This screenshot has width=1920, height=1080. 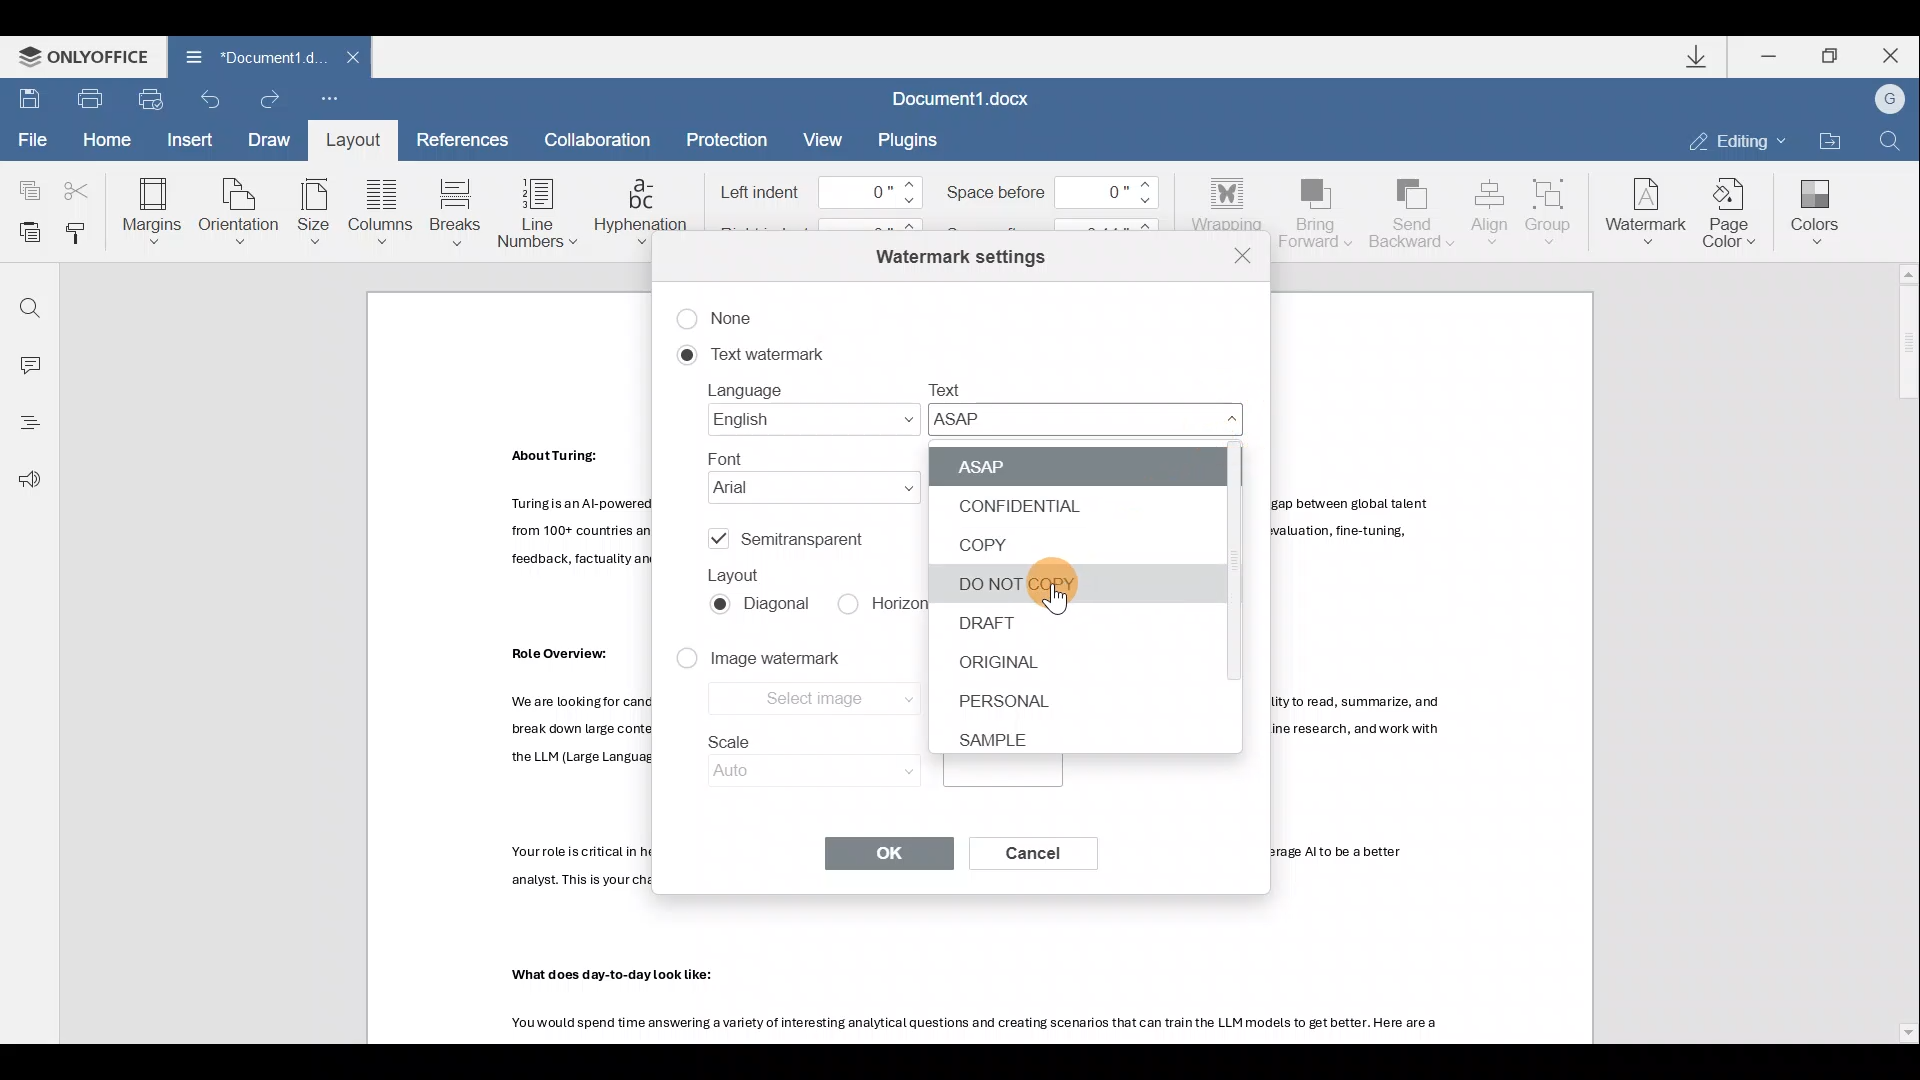 I want to click on Close, so click(x=358, y=57).